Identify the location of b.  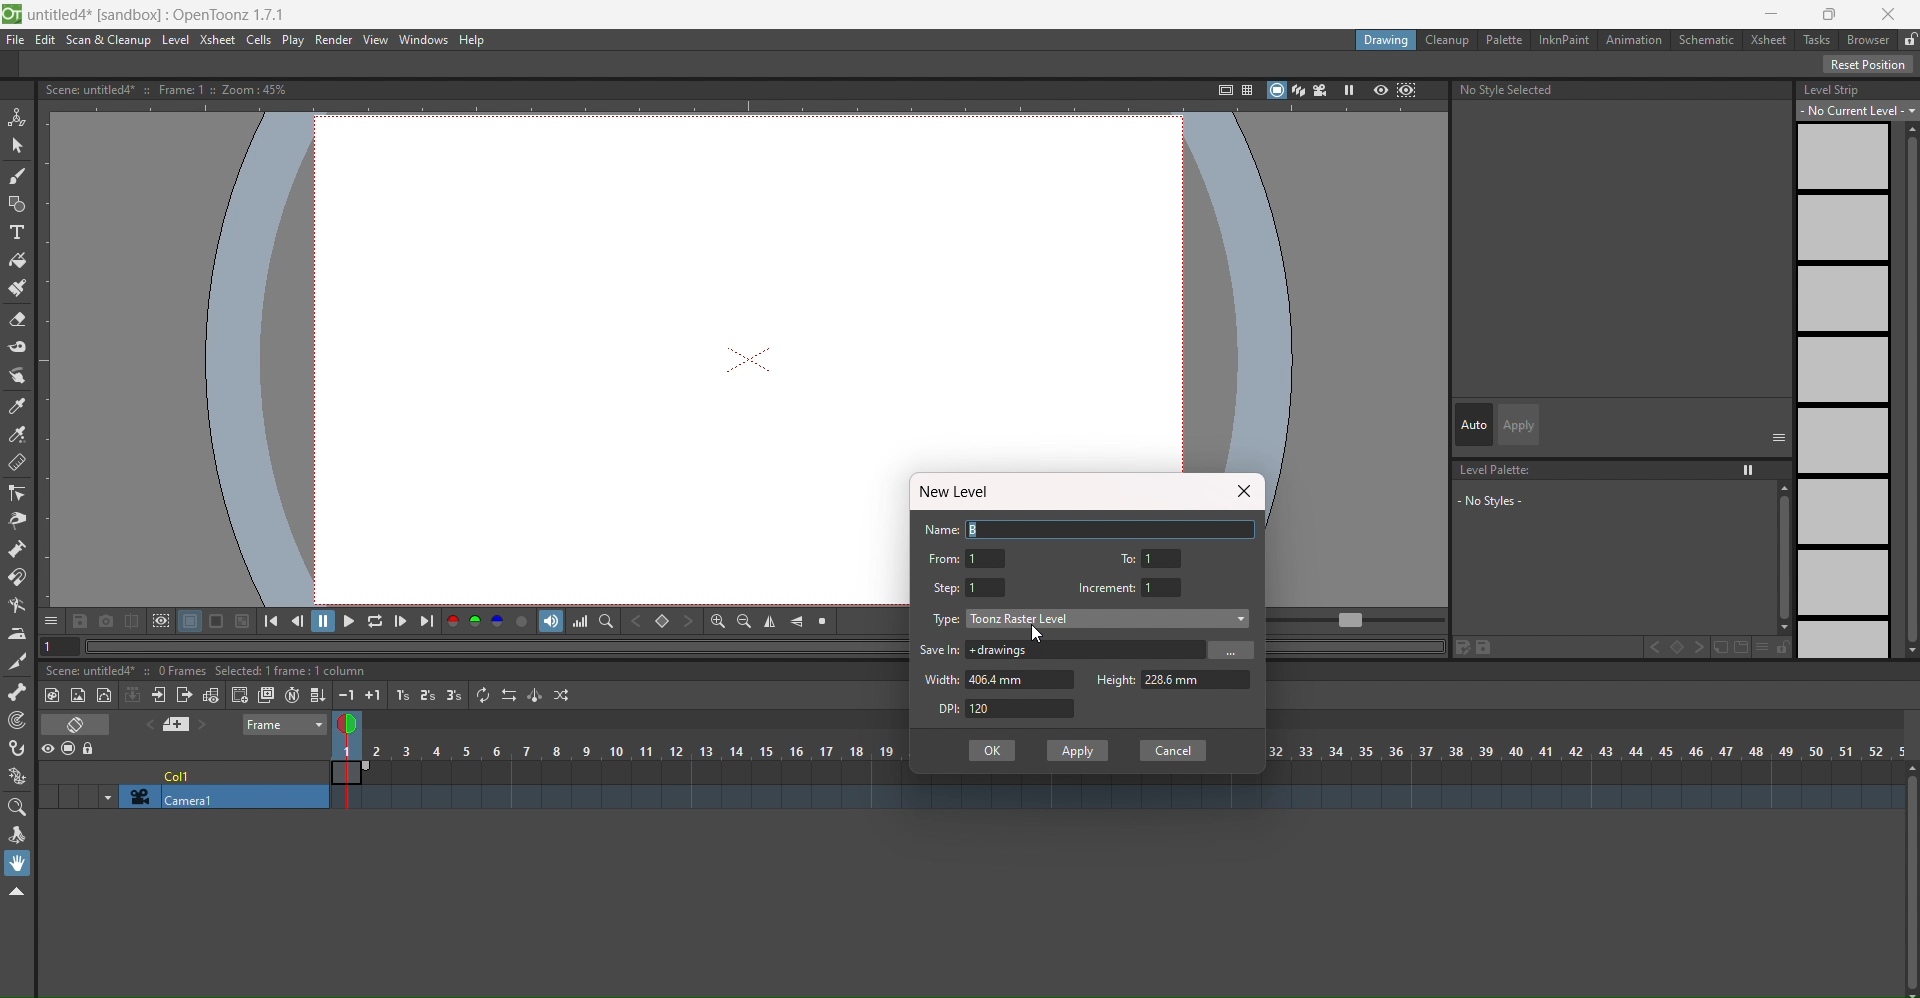
(1868, 39).